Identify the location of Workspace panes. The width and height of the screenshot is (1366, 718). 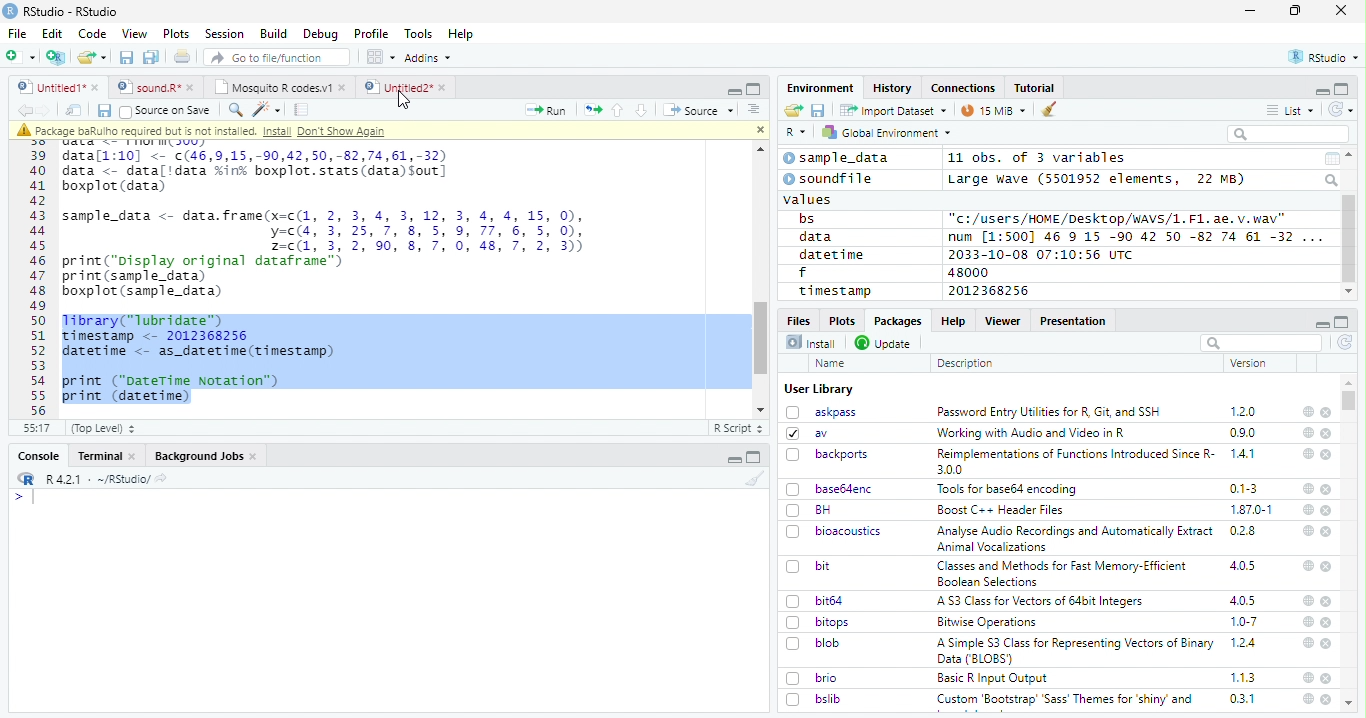
(381, 57).